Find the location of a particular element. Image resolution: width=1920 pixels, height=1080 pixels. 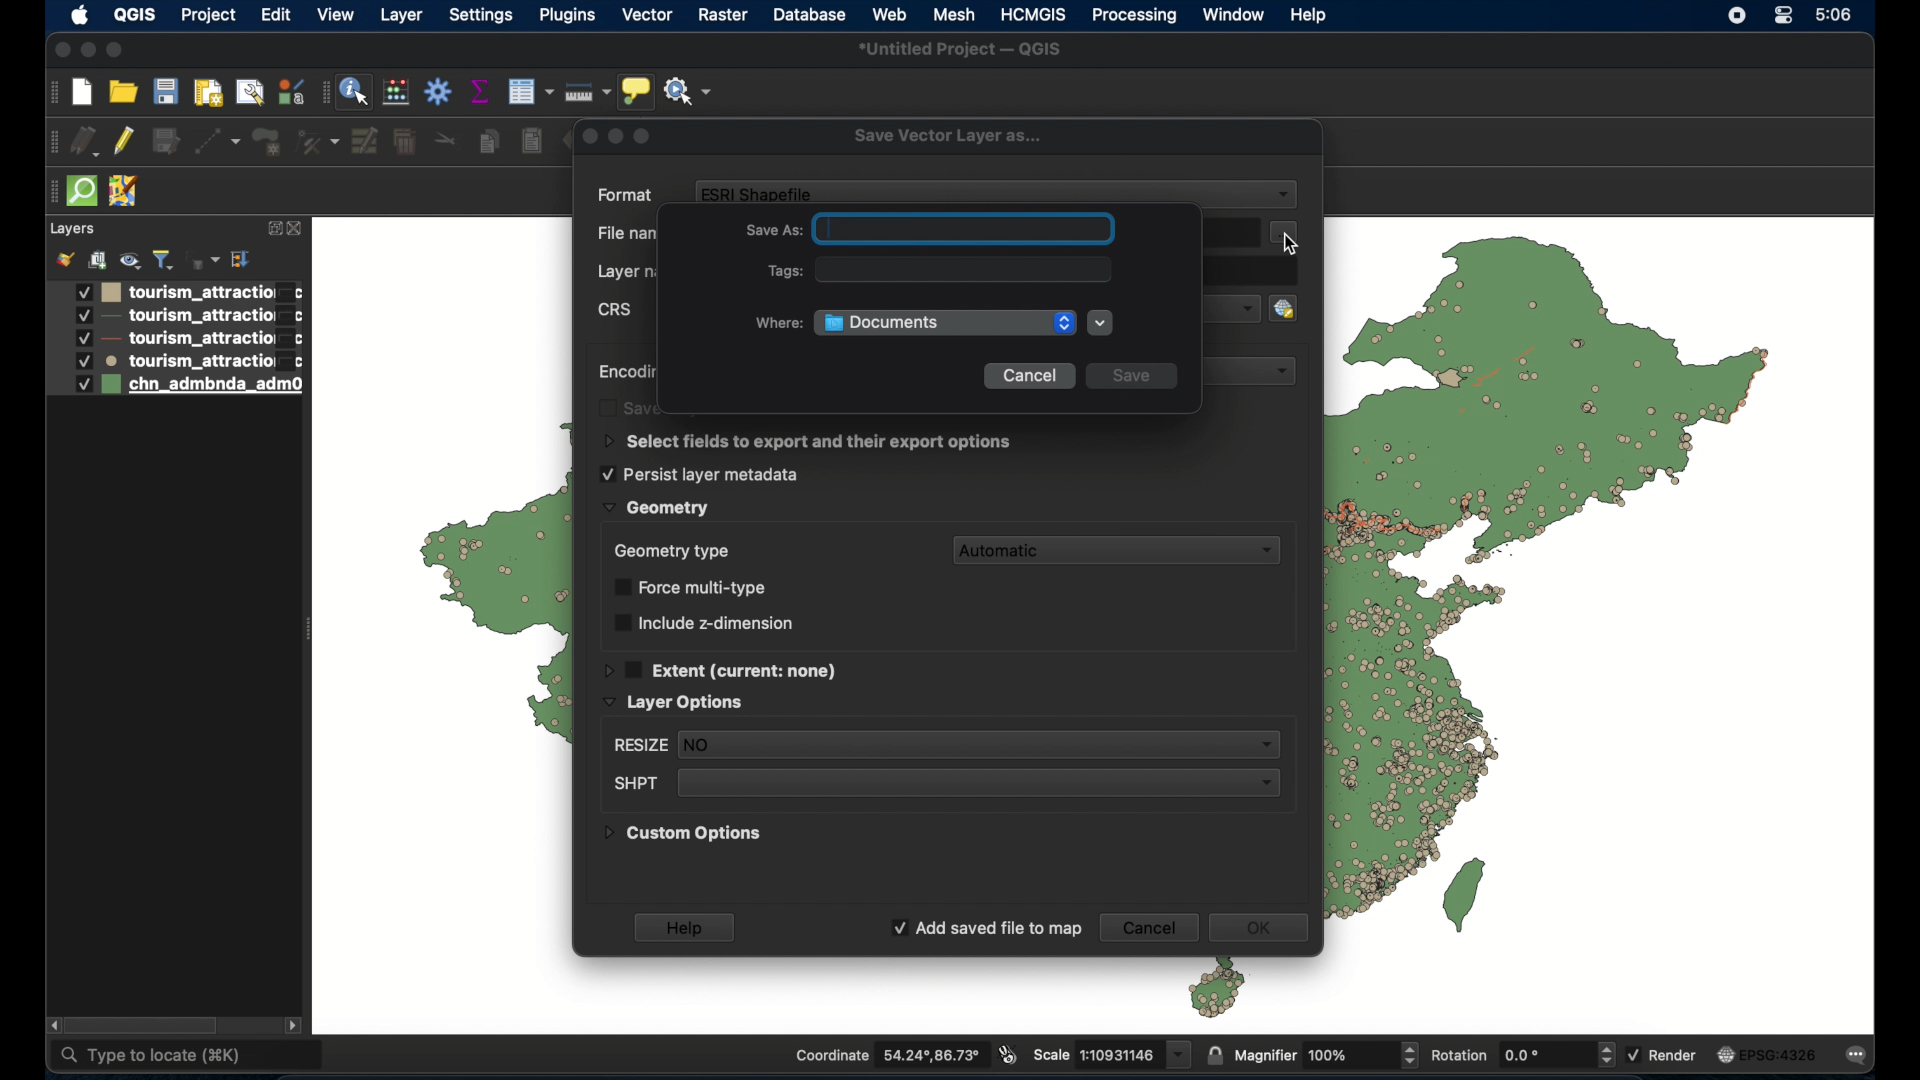

obscured text is located at coordinates (630, 408).